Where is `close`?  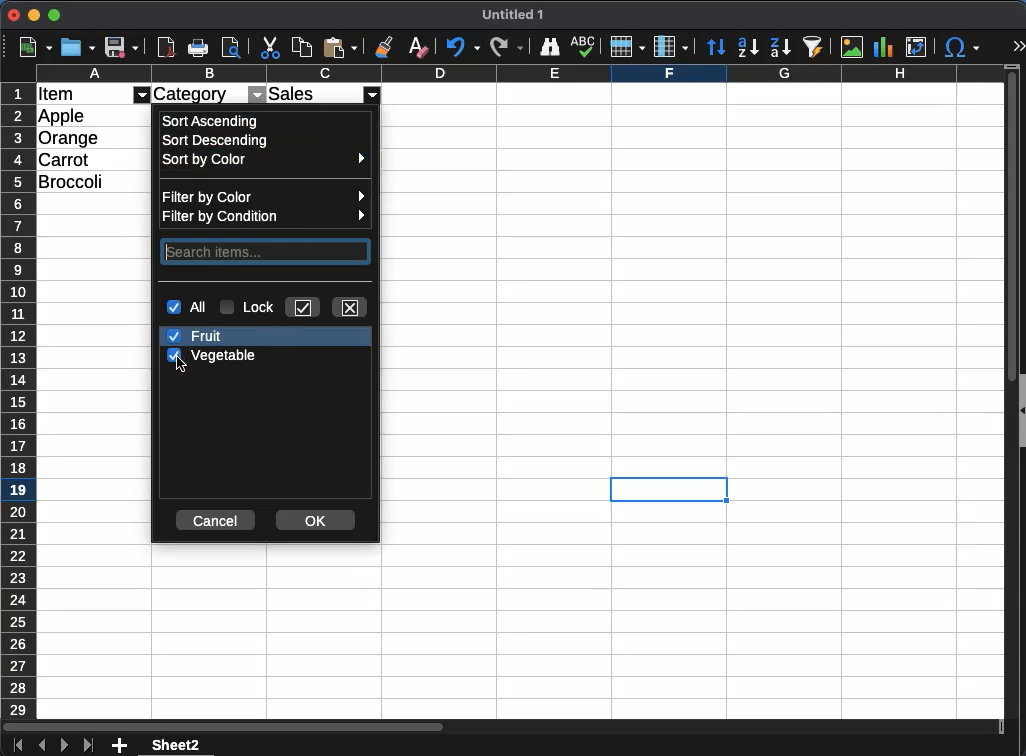
close is located at coordinates (351, 308).